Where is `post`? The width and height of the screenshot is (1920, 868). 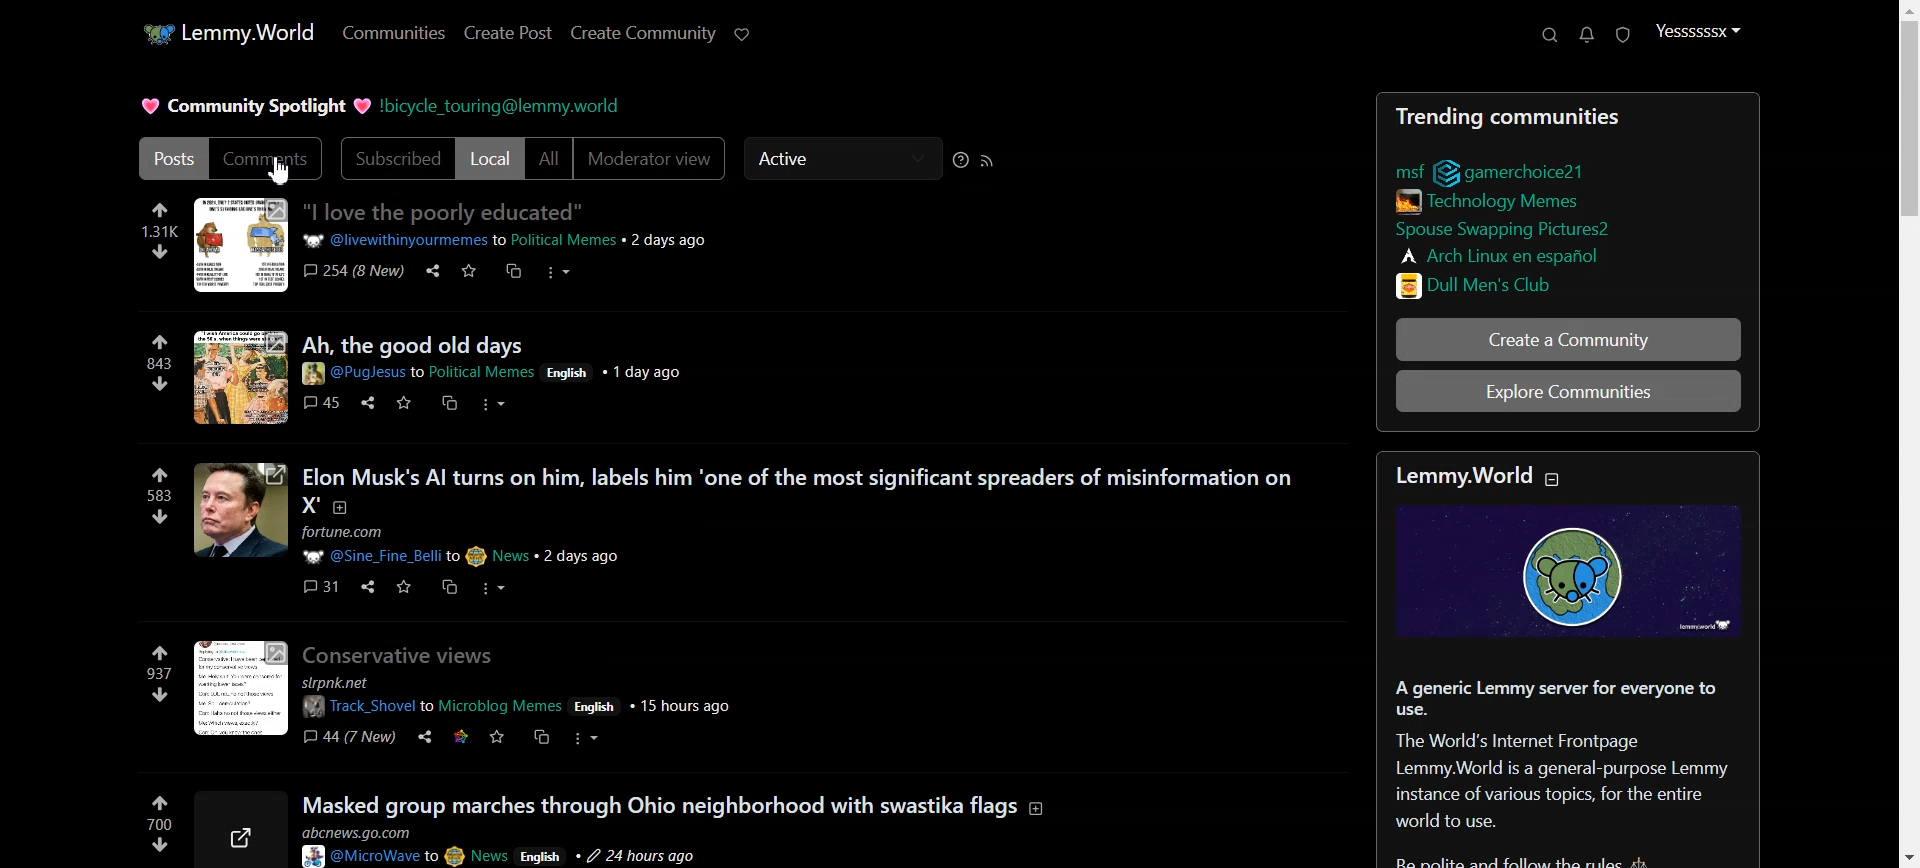
post is located at coordinates (808, 487).